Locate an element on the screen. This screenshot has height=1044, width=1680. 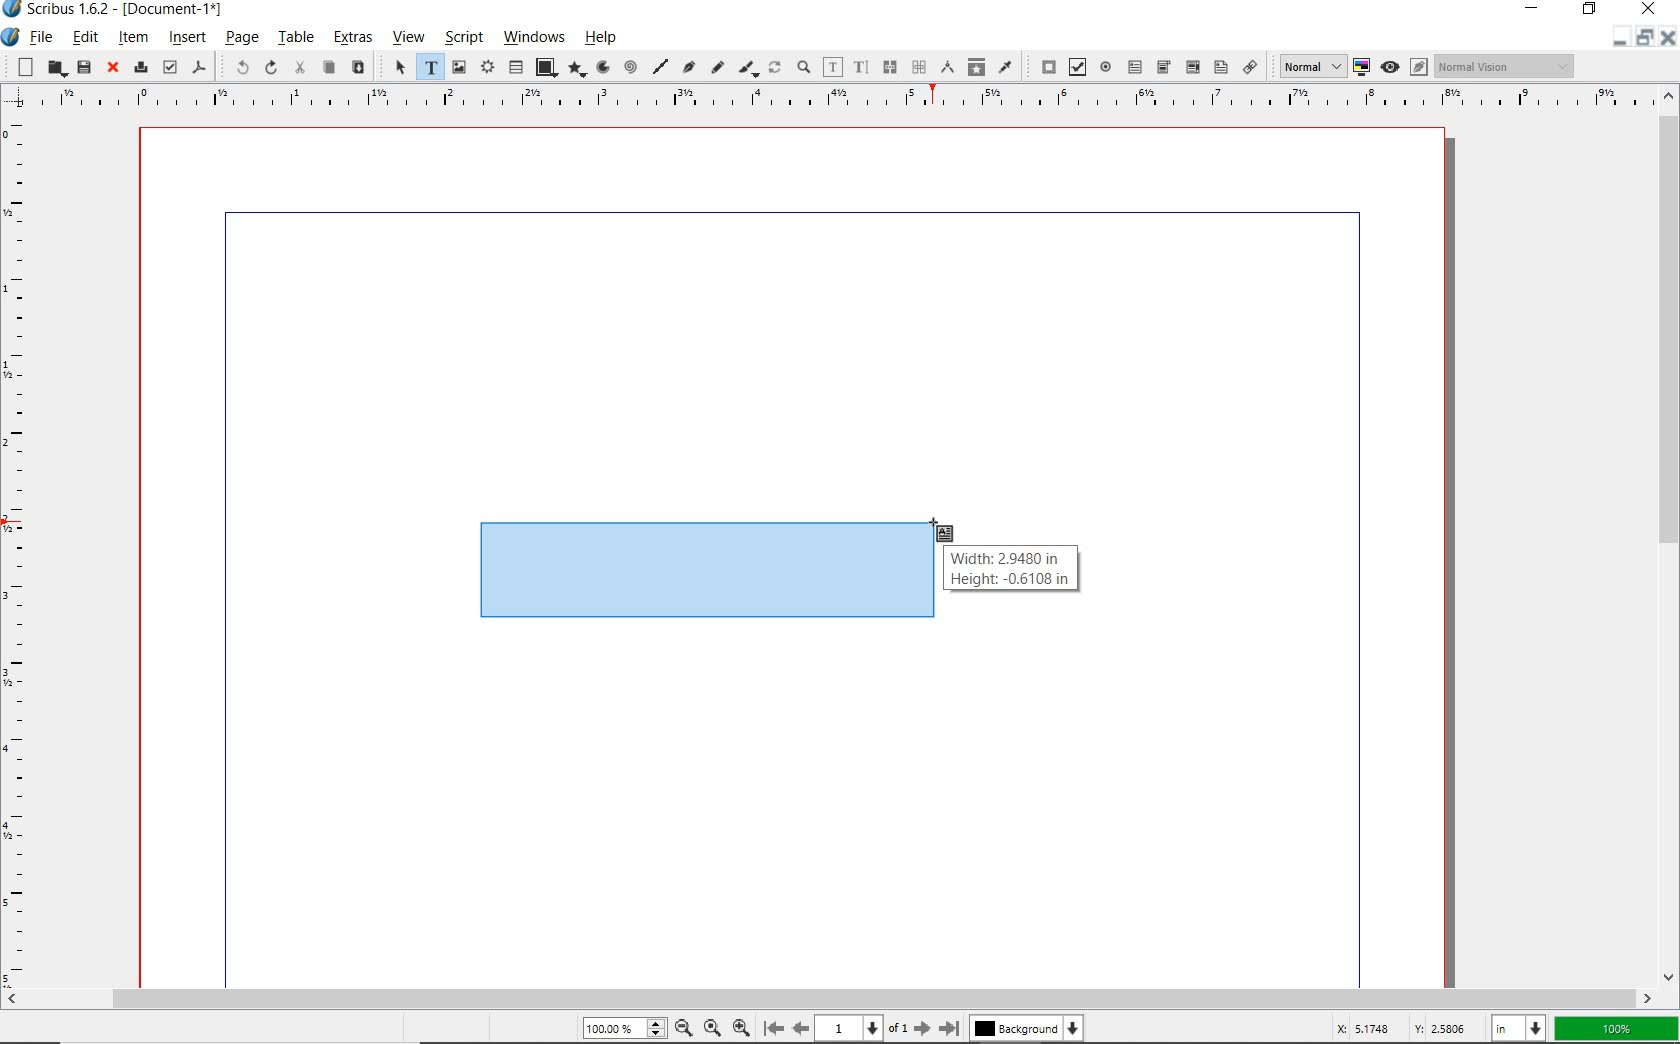
Cursor is located at coordinates (943, 532).